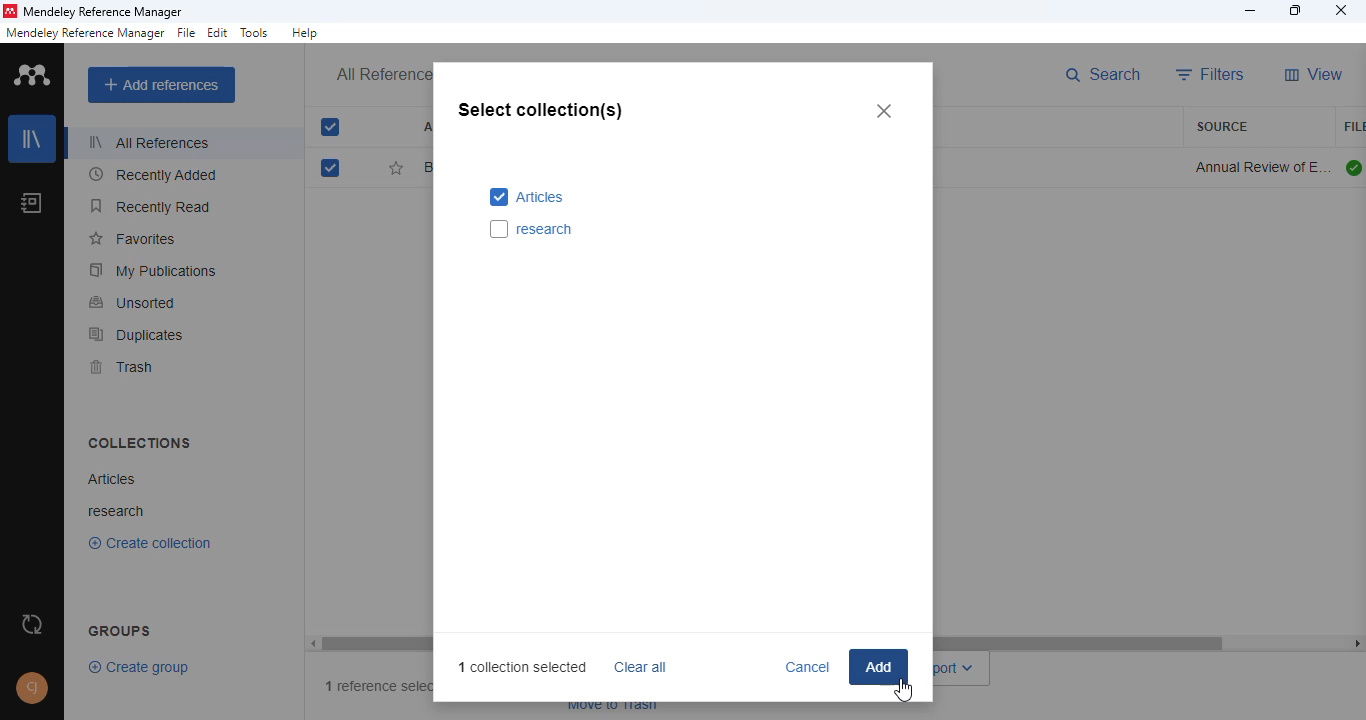 Image resolution: width=1366 pixels, height=720 pixels. Describe the element at coordinates (153, 174) in the screenshot. I see `recently added` at that location.